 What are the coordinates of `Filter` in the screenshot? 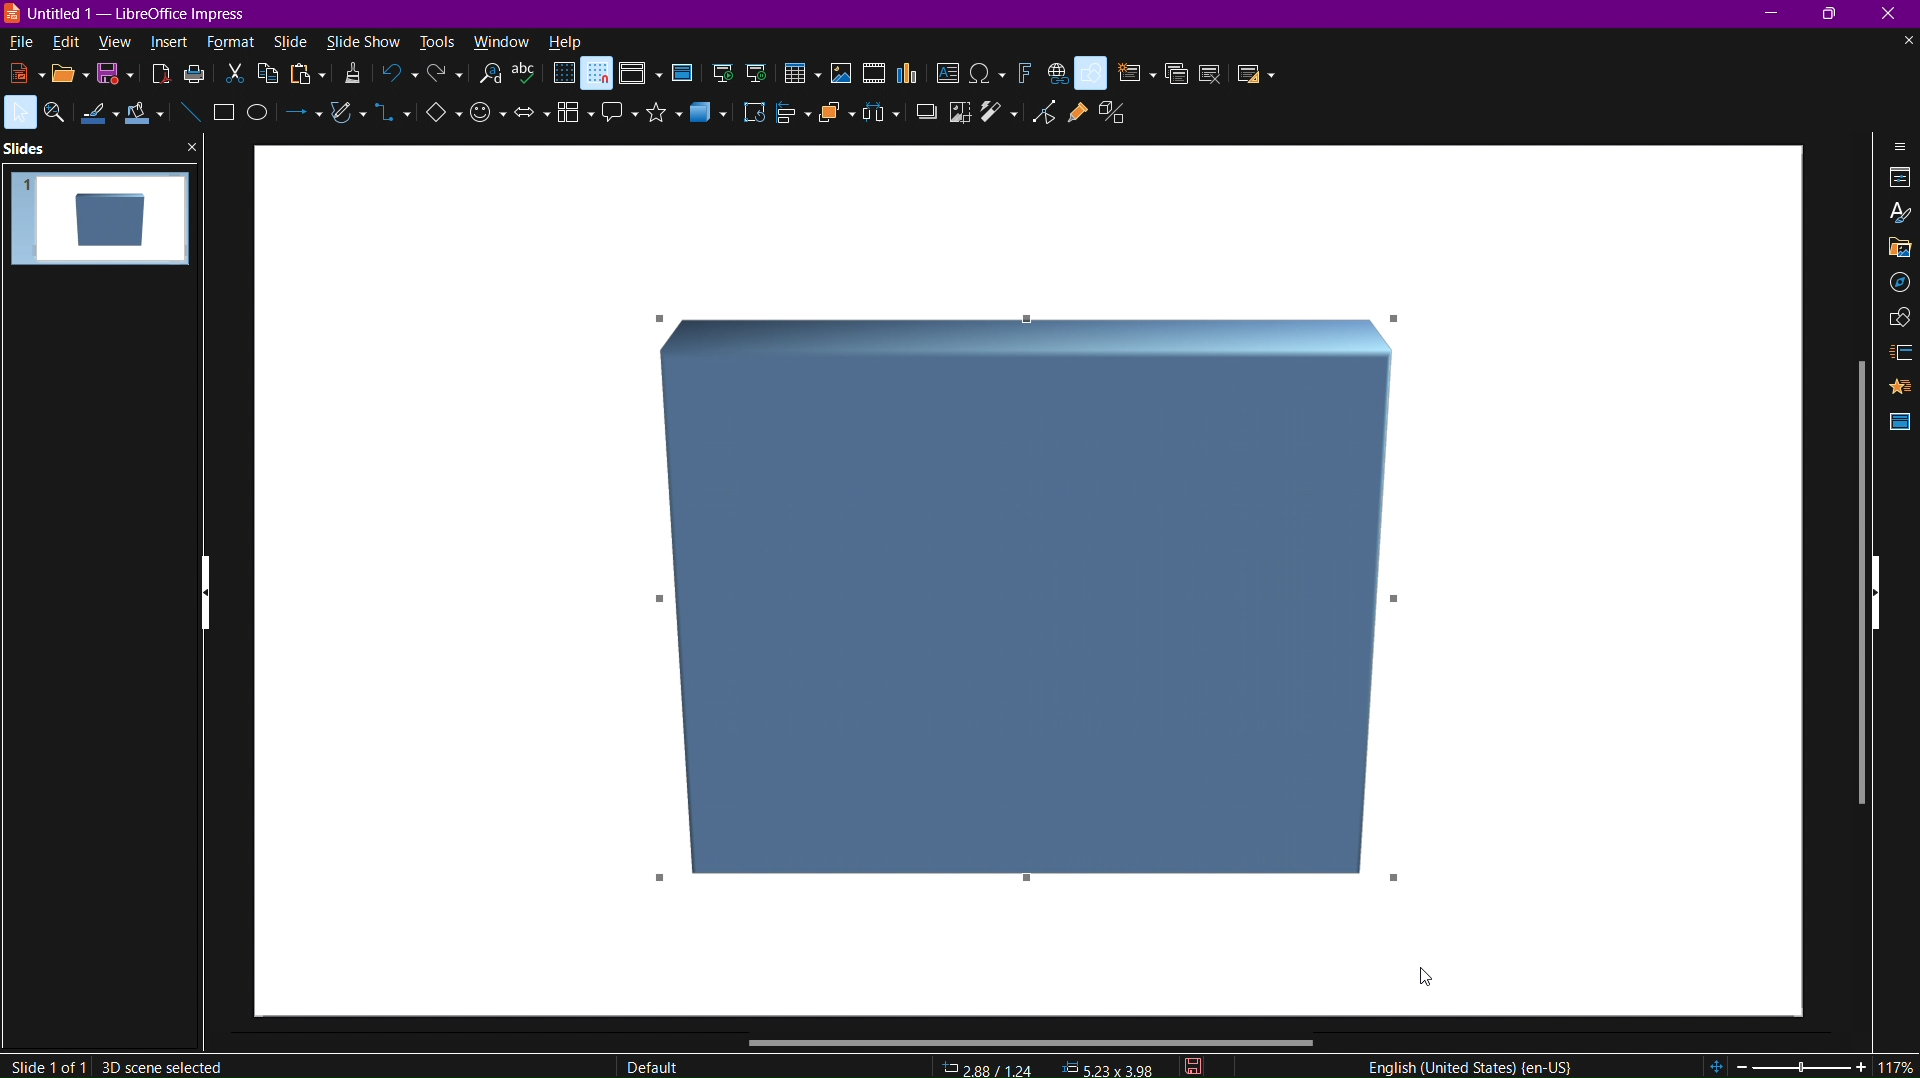 It's located at (1003, 116).